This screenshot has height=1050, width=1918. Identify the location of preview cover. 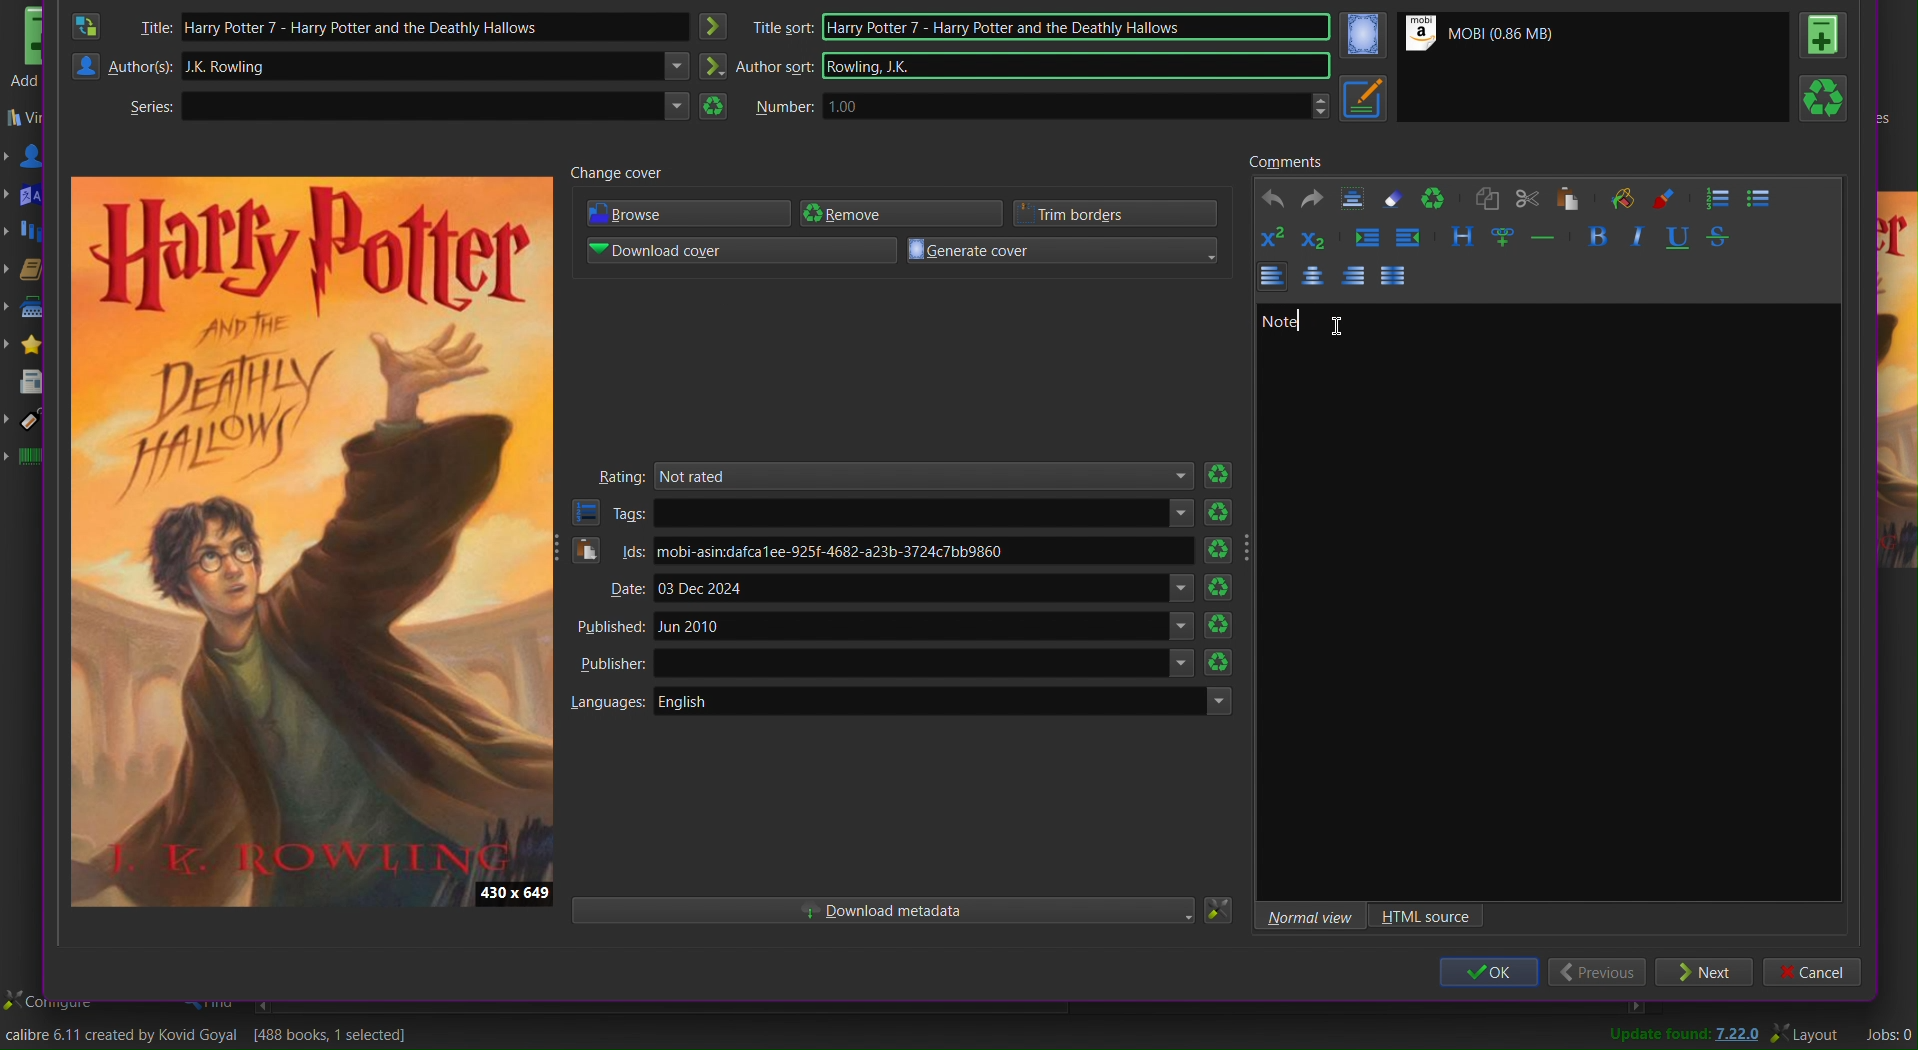
(1896, 385).